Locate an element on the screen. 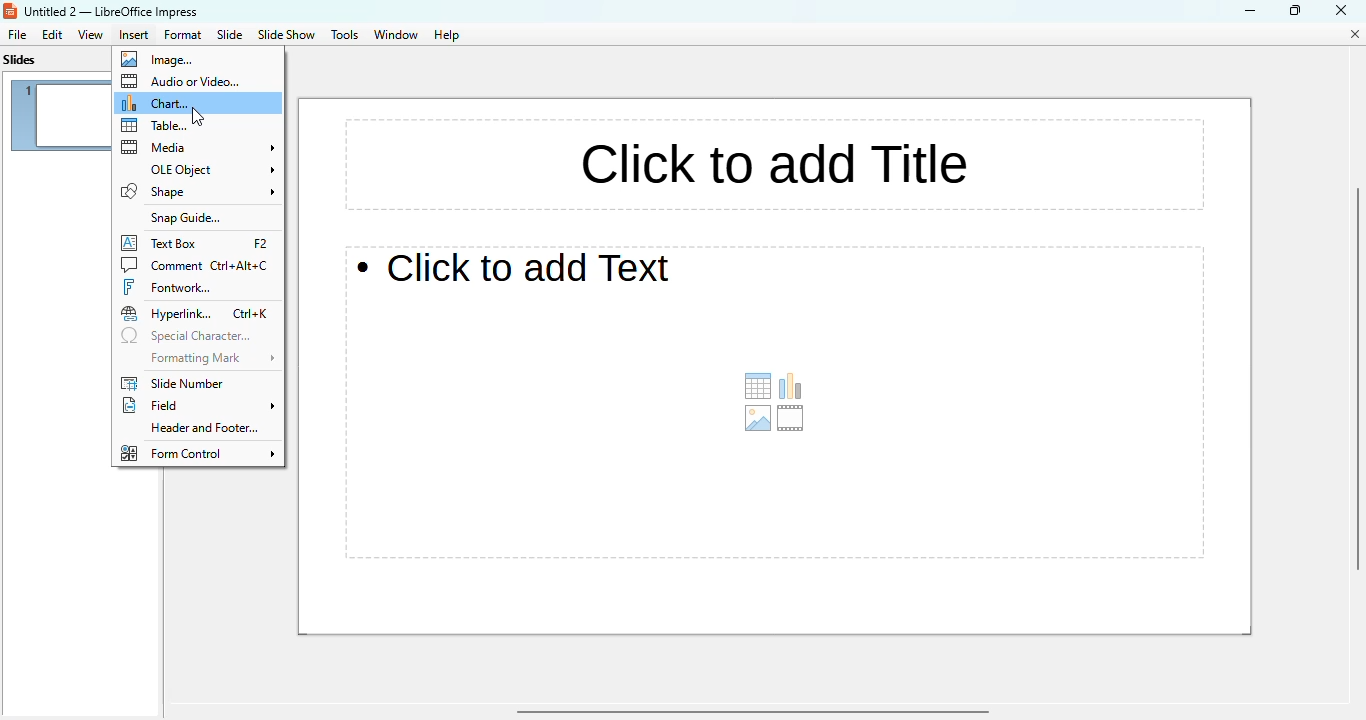 The image size is (1366, 720). field is located at coordinates (201, 406).